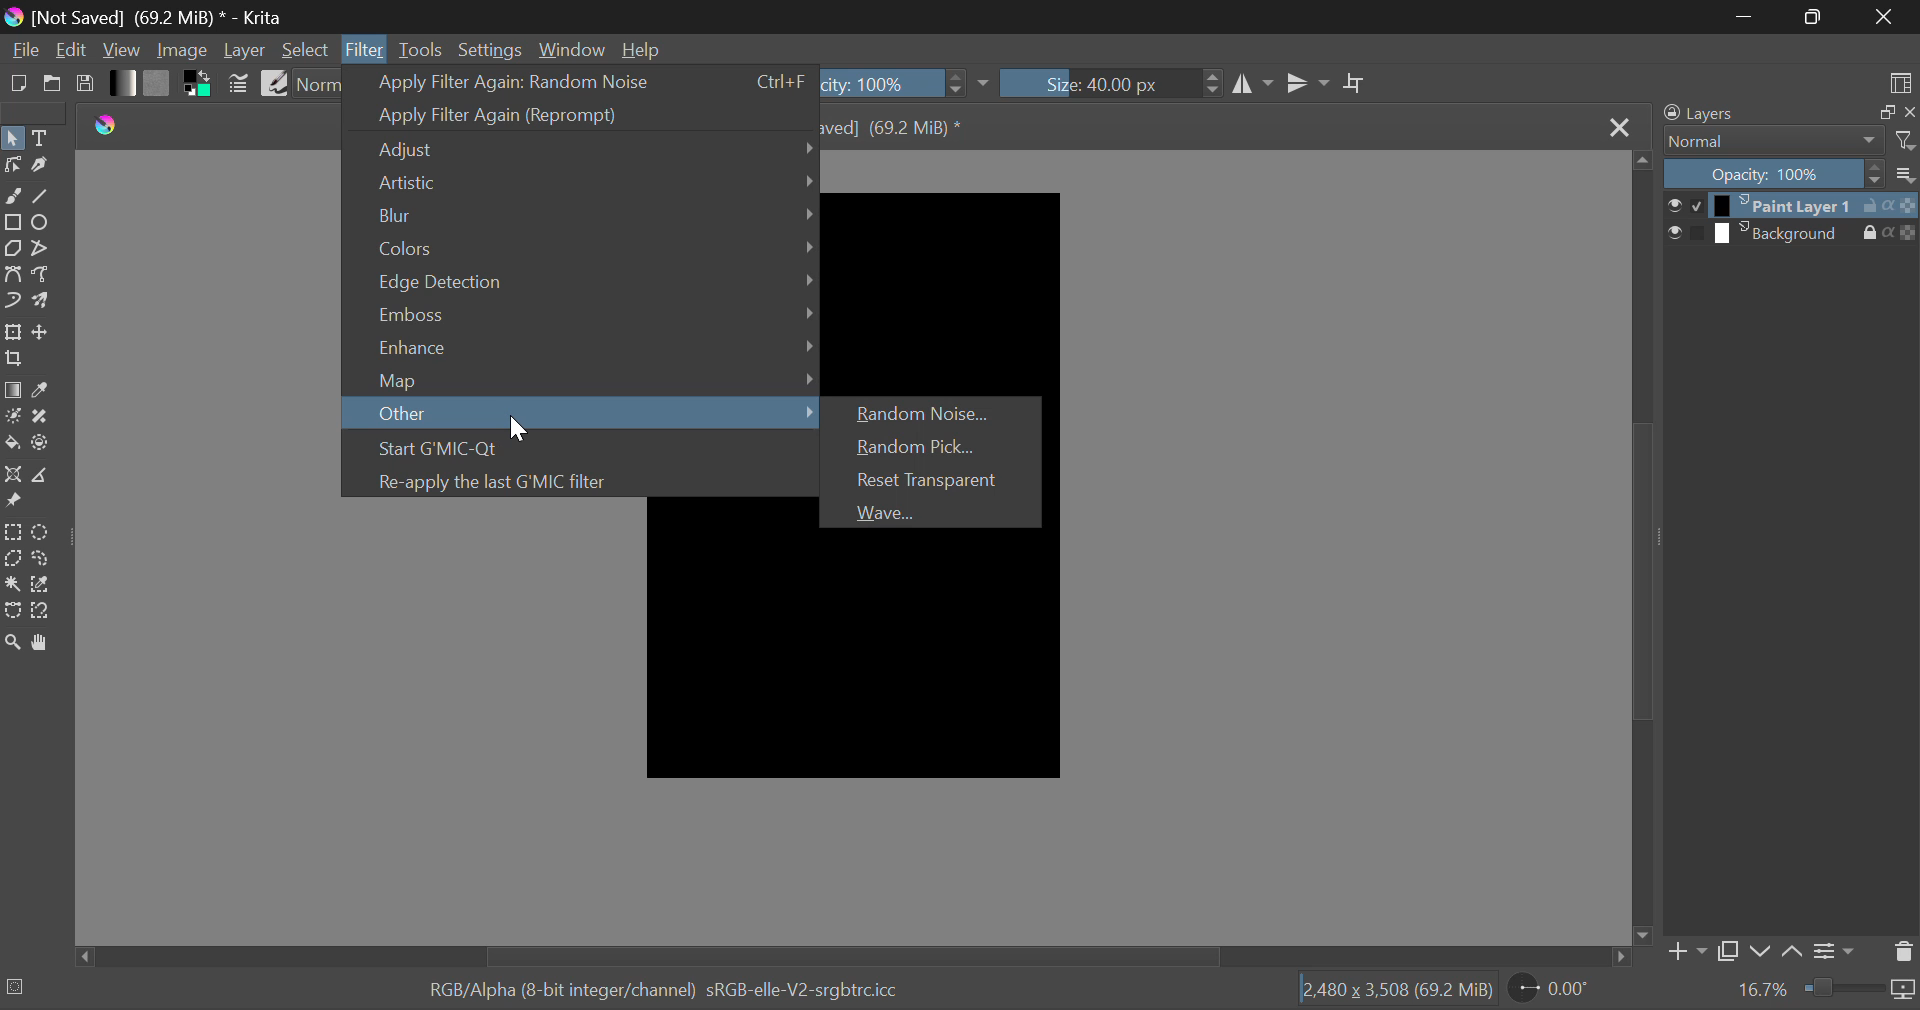  I want to click on Adjust, so click(584, 149).